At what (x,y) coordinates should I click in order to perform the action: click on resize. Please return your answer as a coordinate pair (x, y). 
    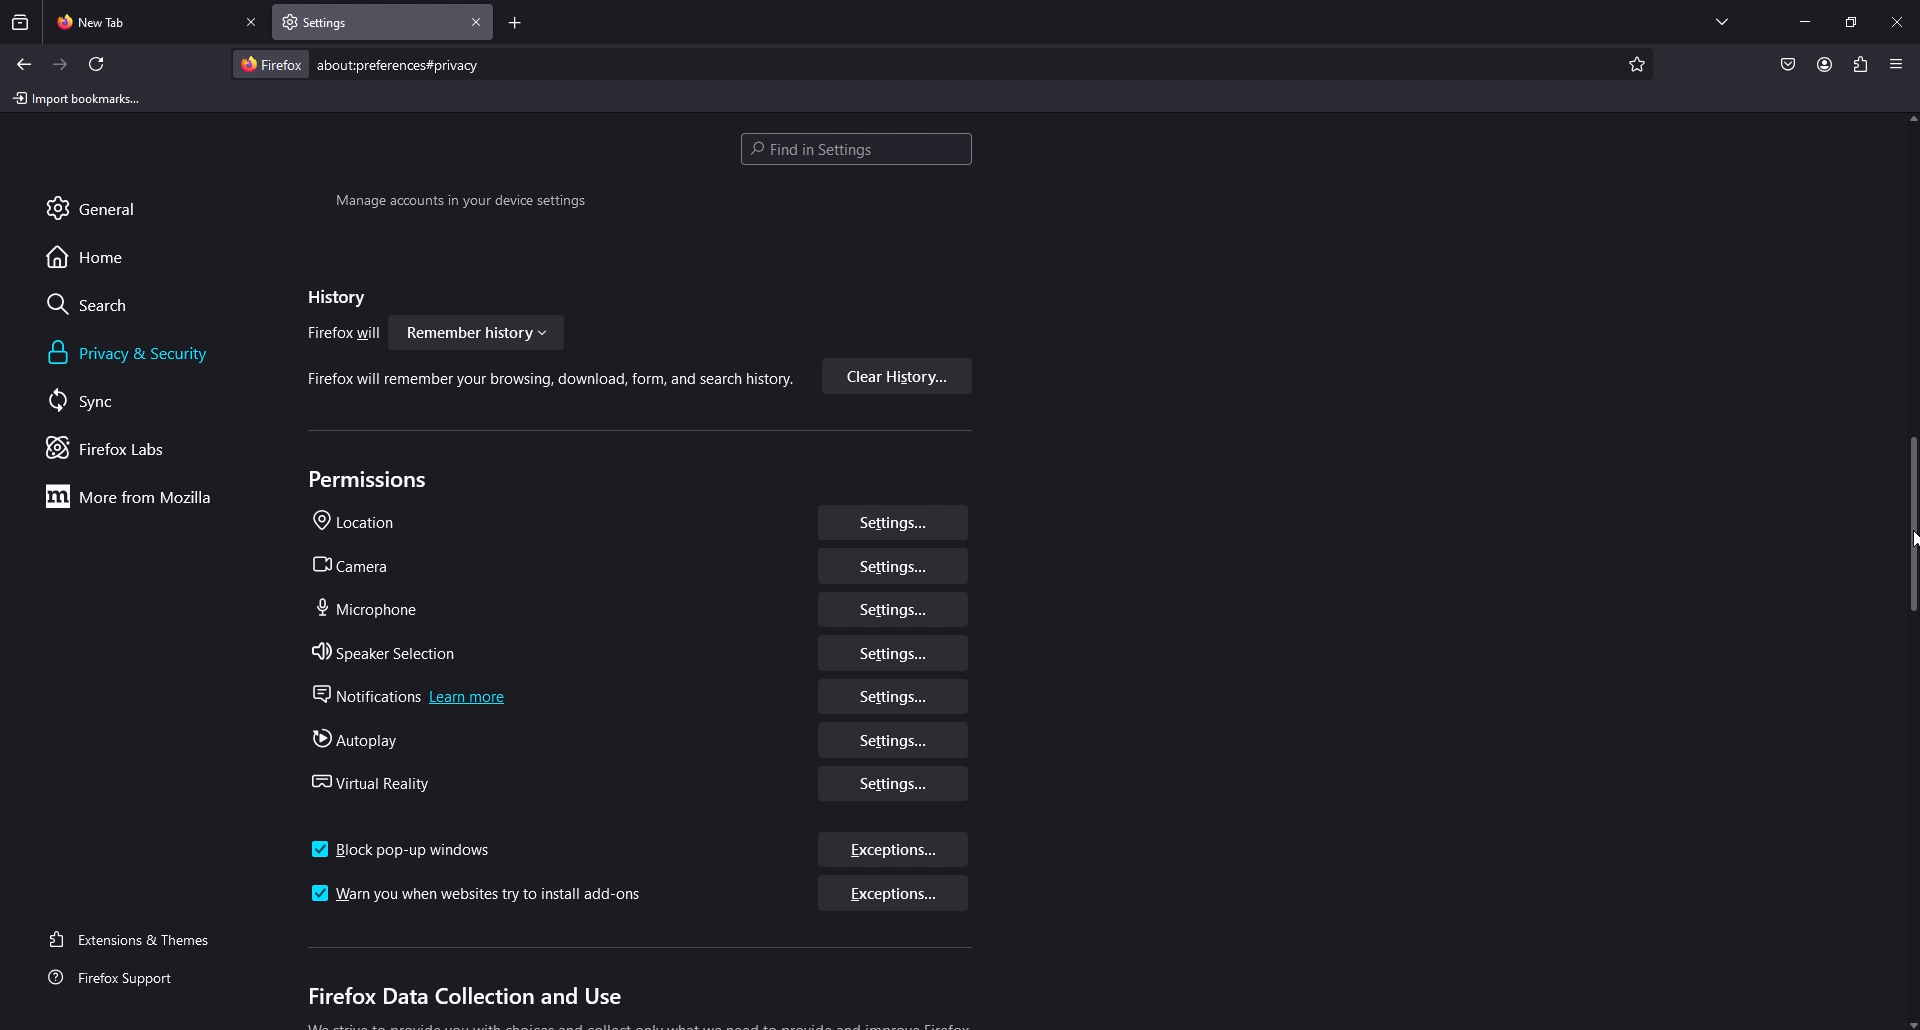
    Looking at the image, I should click on (1851, 22).